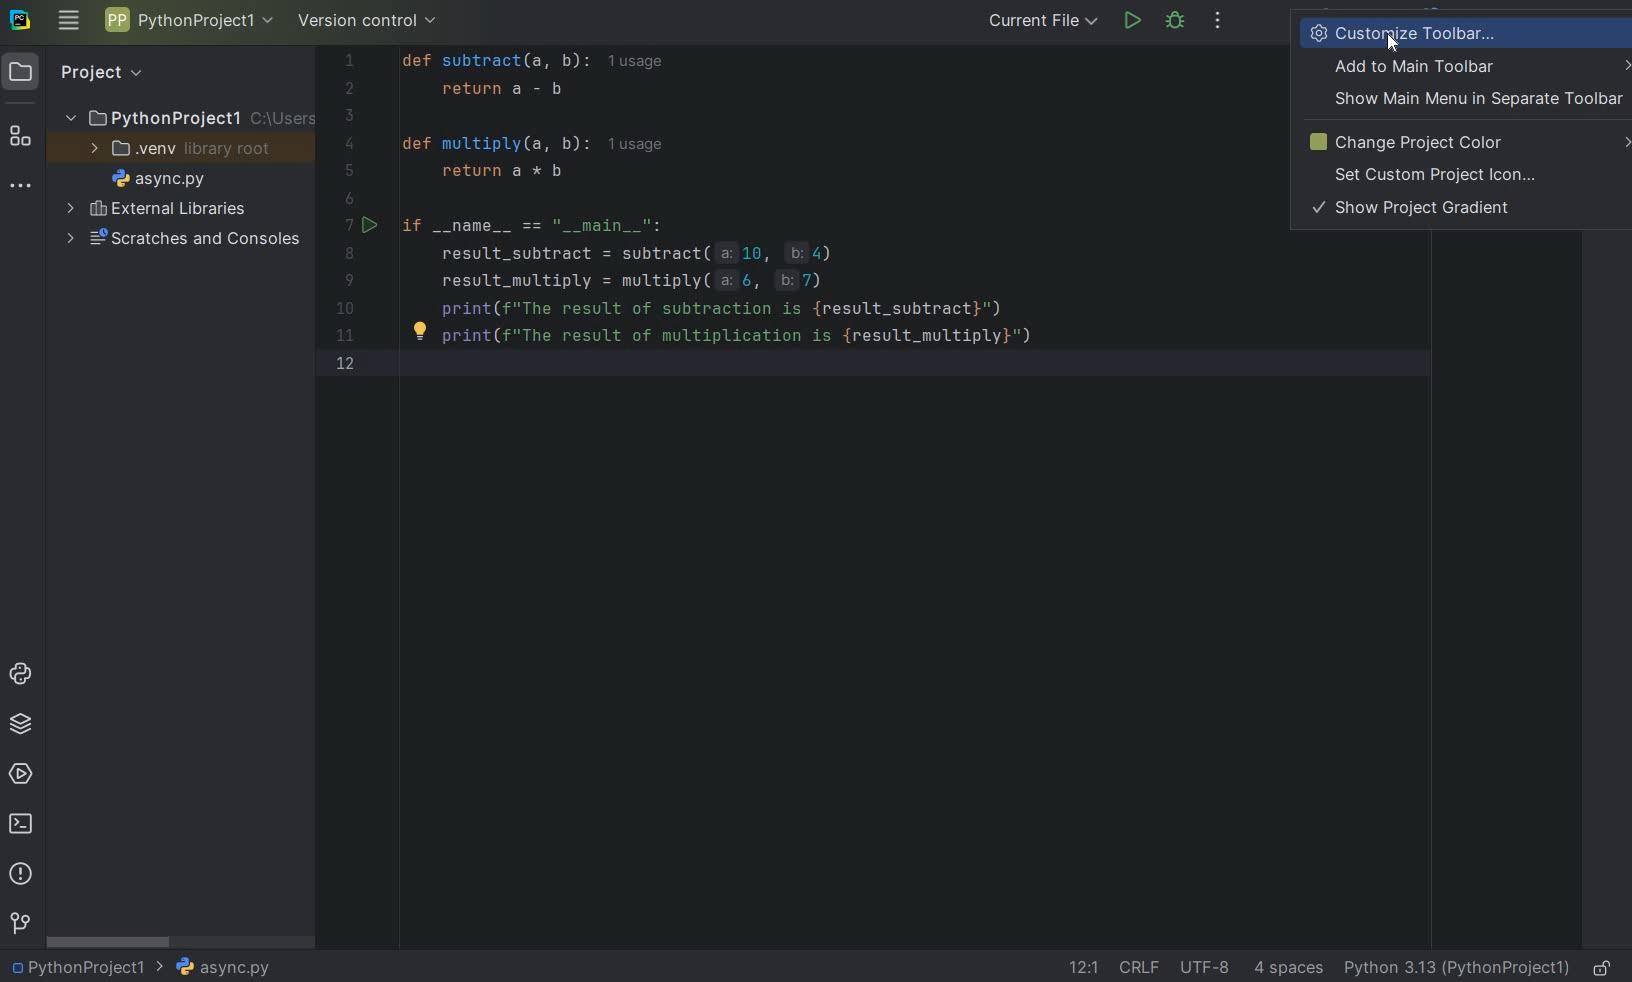 This screenshot has height=982, width=1632. Describe the element at coordinates (1134, 22) in the screenshot. I see `RUN` at that location.